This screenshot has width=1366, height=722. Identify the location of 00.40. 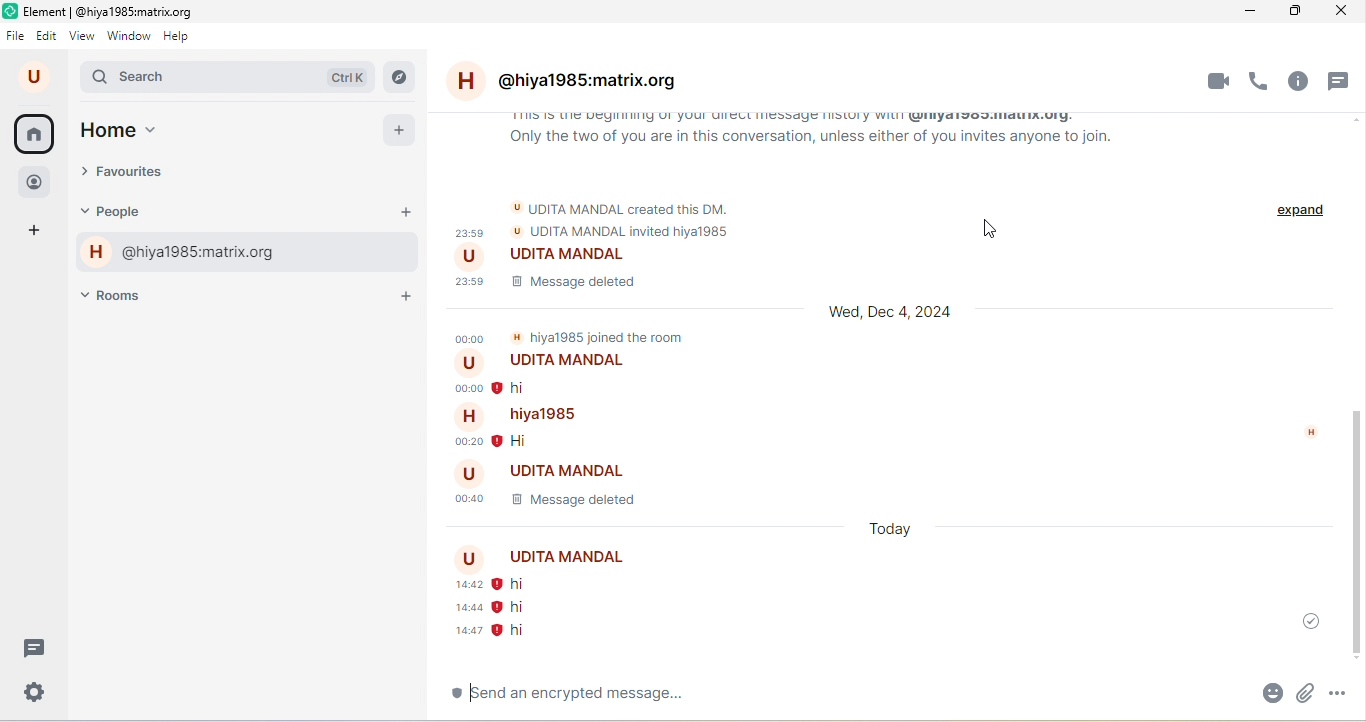
(467, 499).